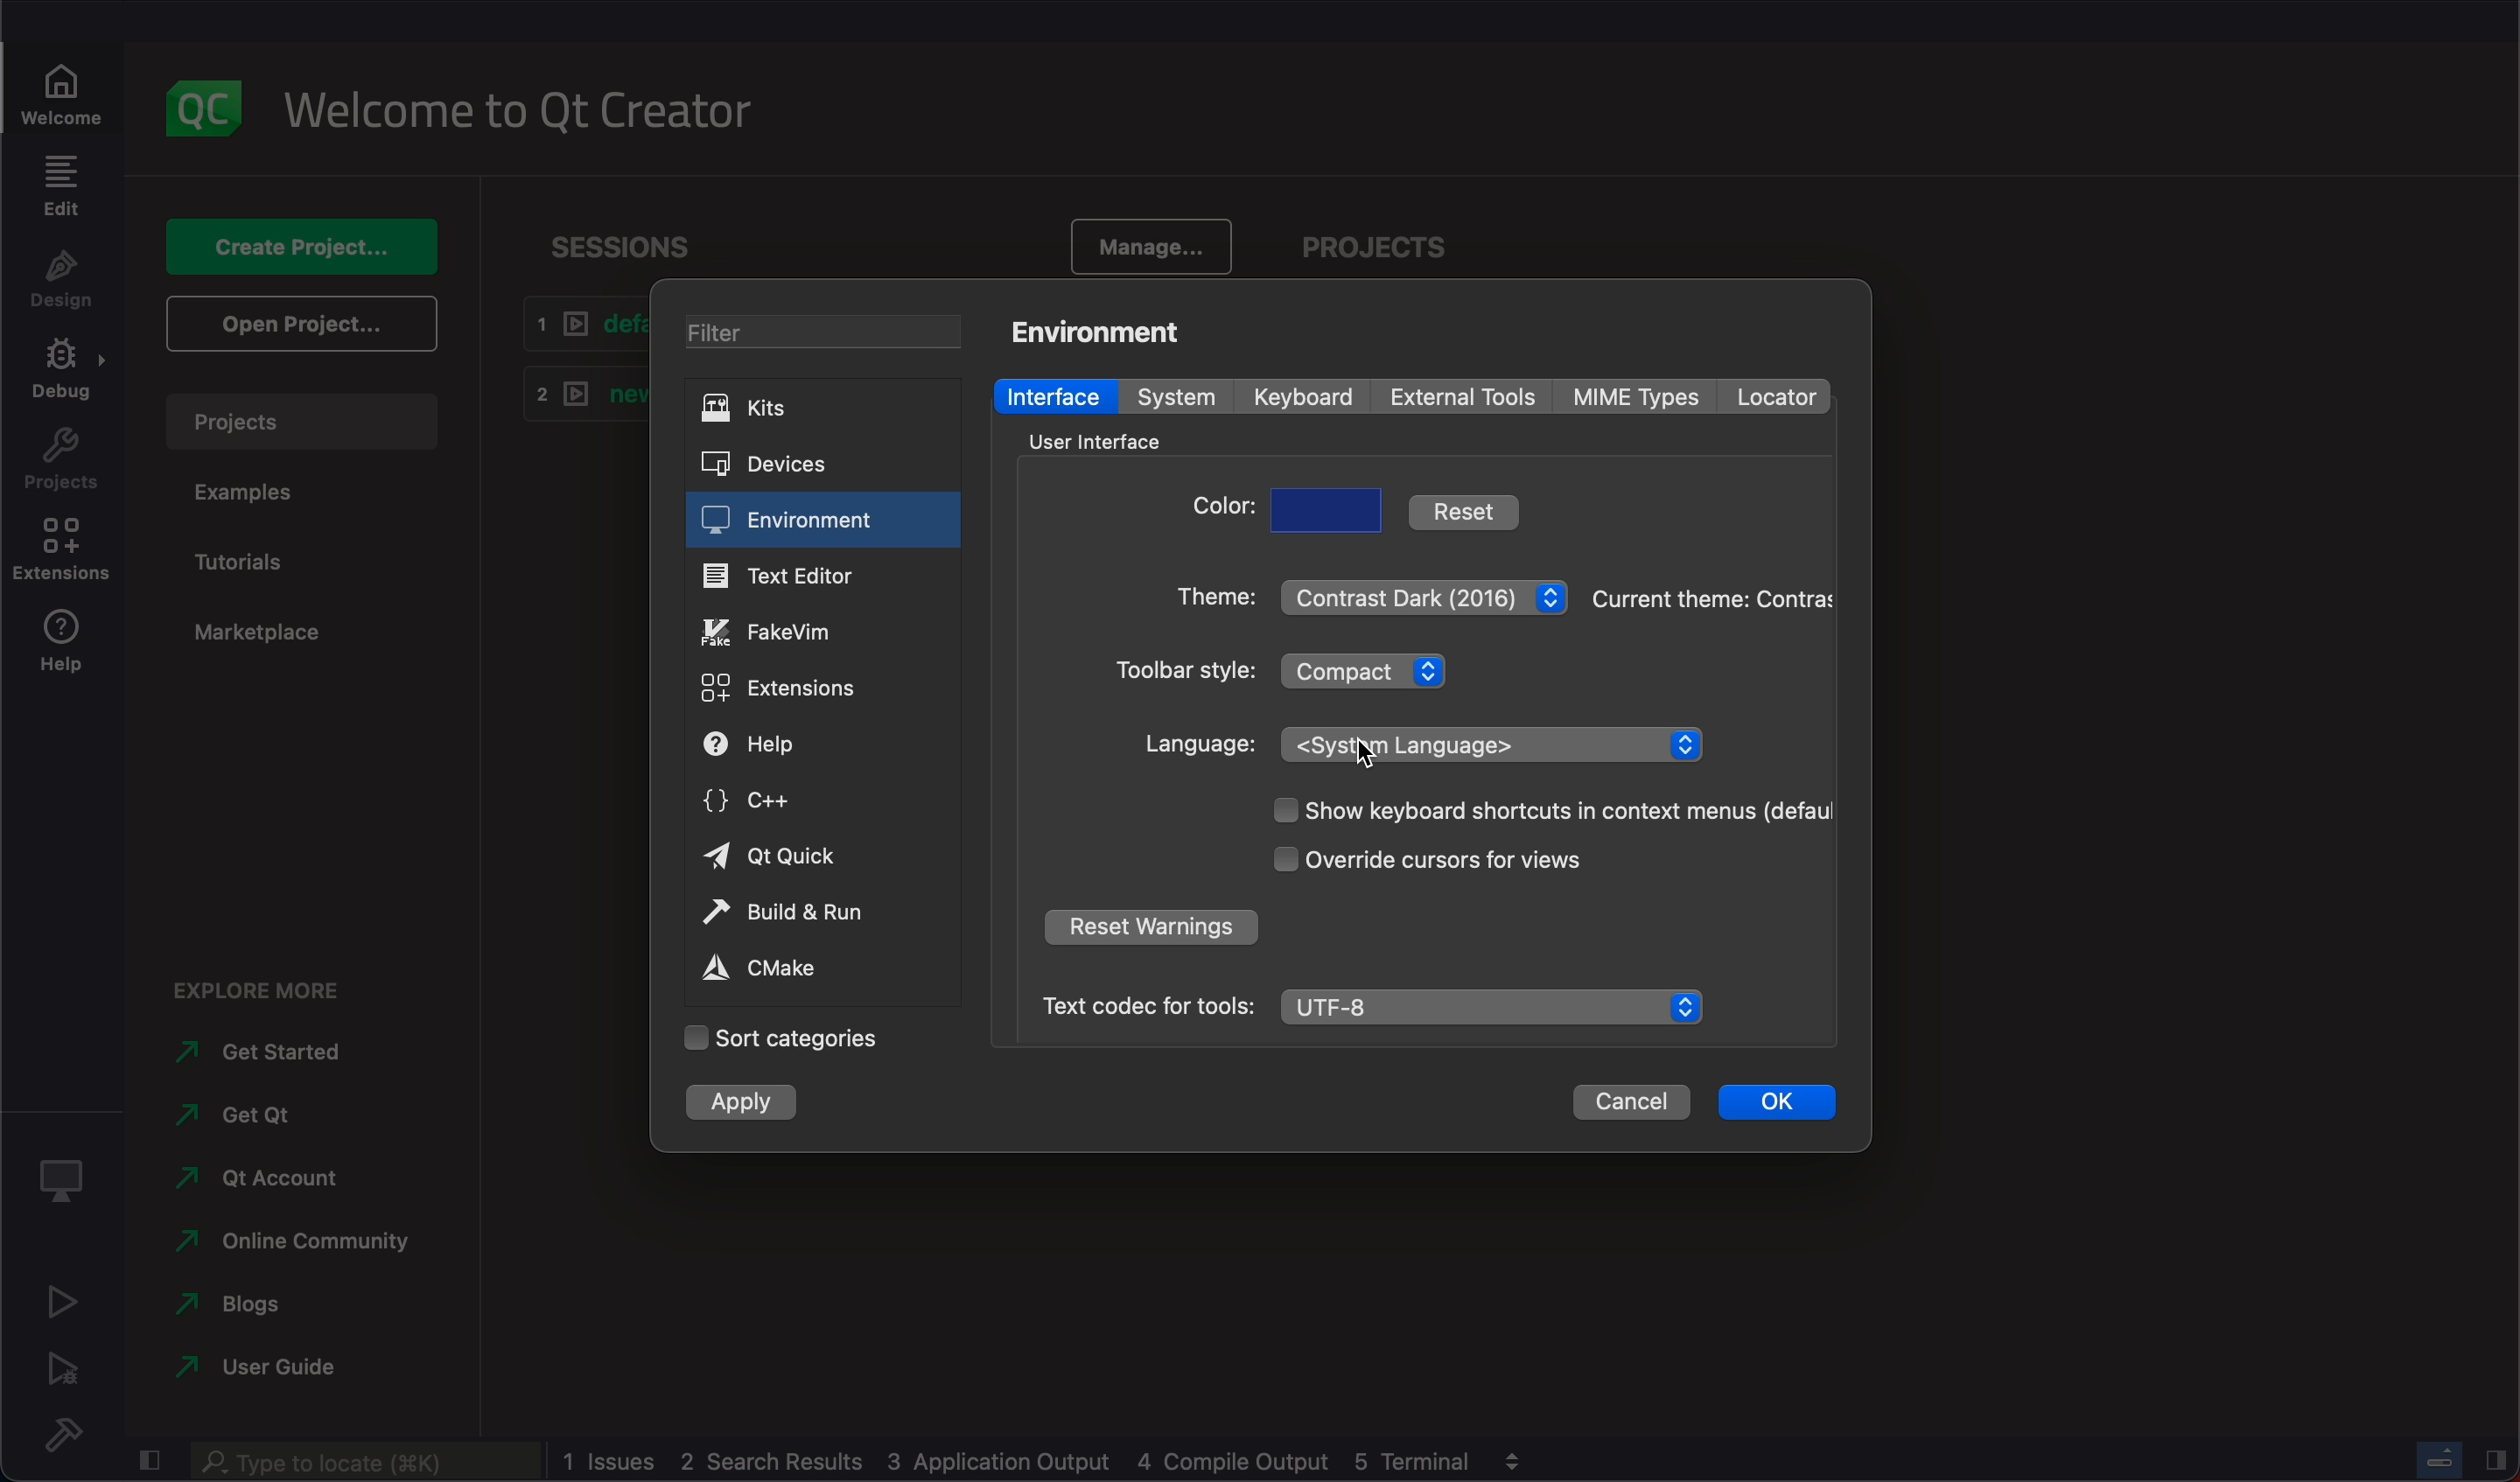 The image size is (2520, 1482). Describe the element at coordinates (289, 248) in the screenshot. I see `create` at that location.